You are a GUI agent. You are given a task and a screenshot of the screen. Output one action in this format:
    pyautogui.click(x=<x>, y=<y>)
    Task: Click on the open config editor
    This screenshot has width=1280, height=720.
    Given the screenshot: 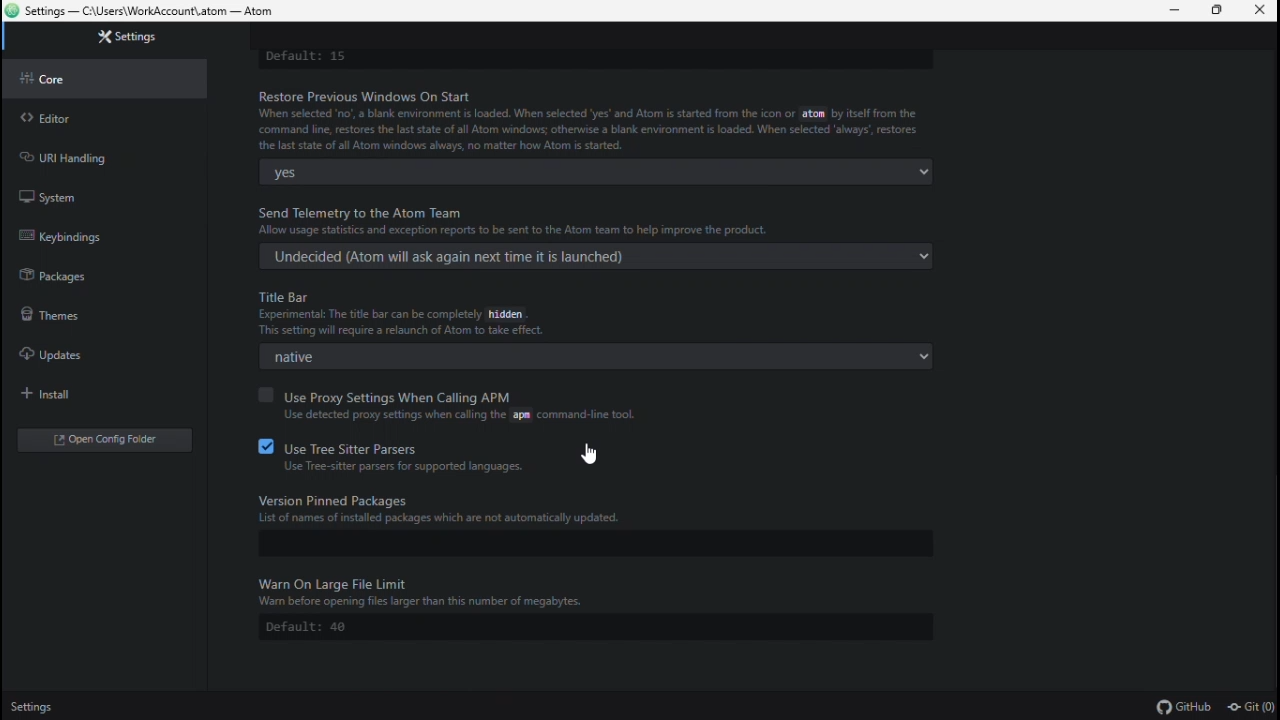 What is the action you would take?
    pyautogui.click(x=103, y=439)
    